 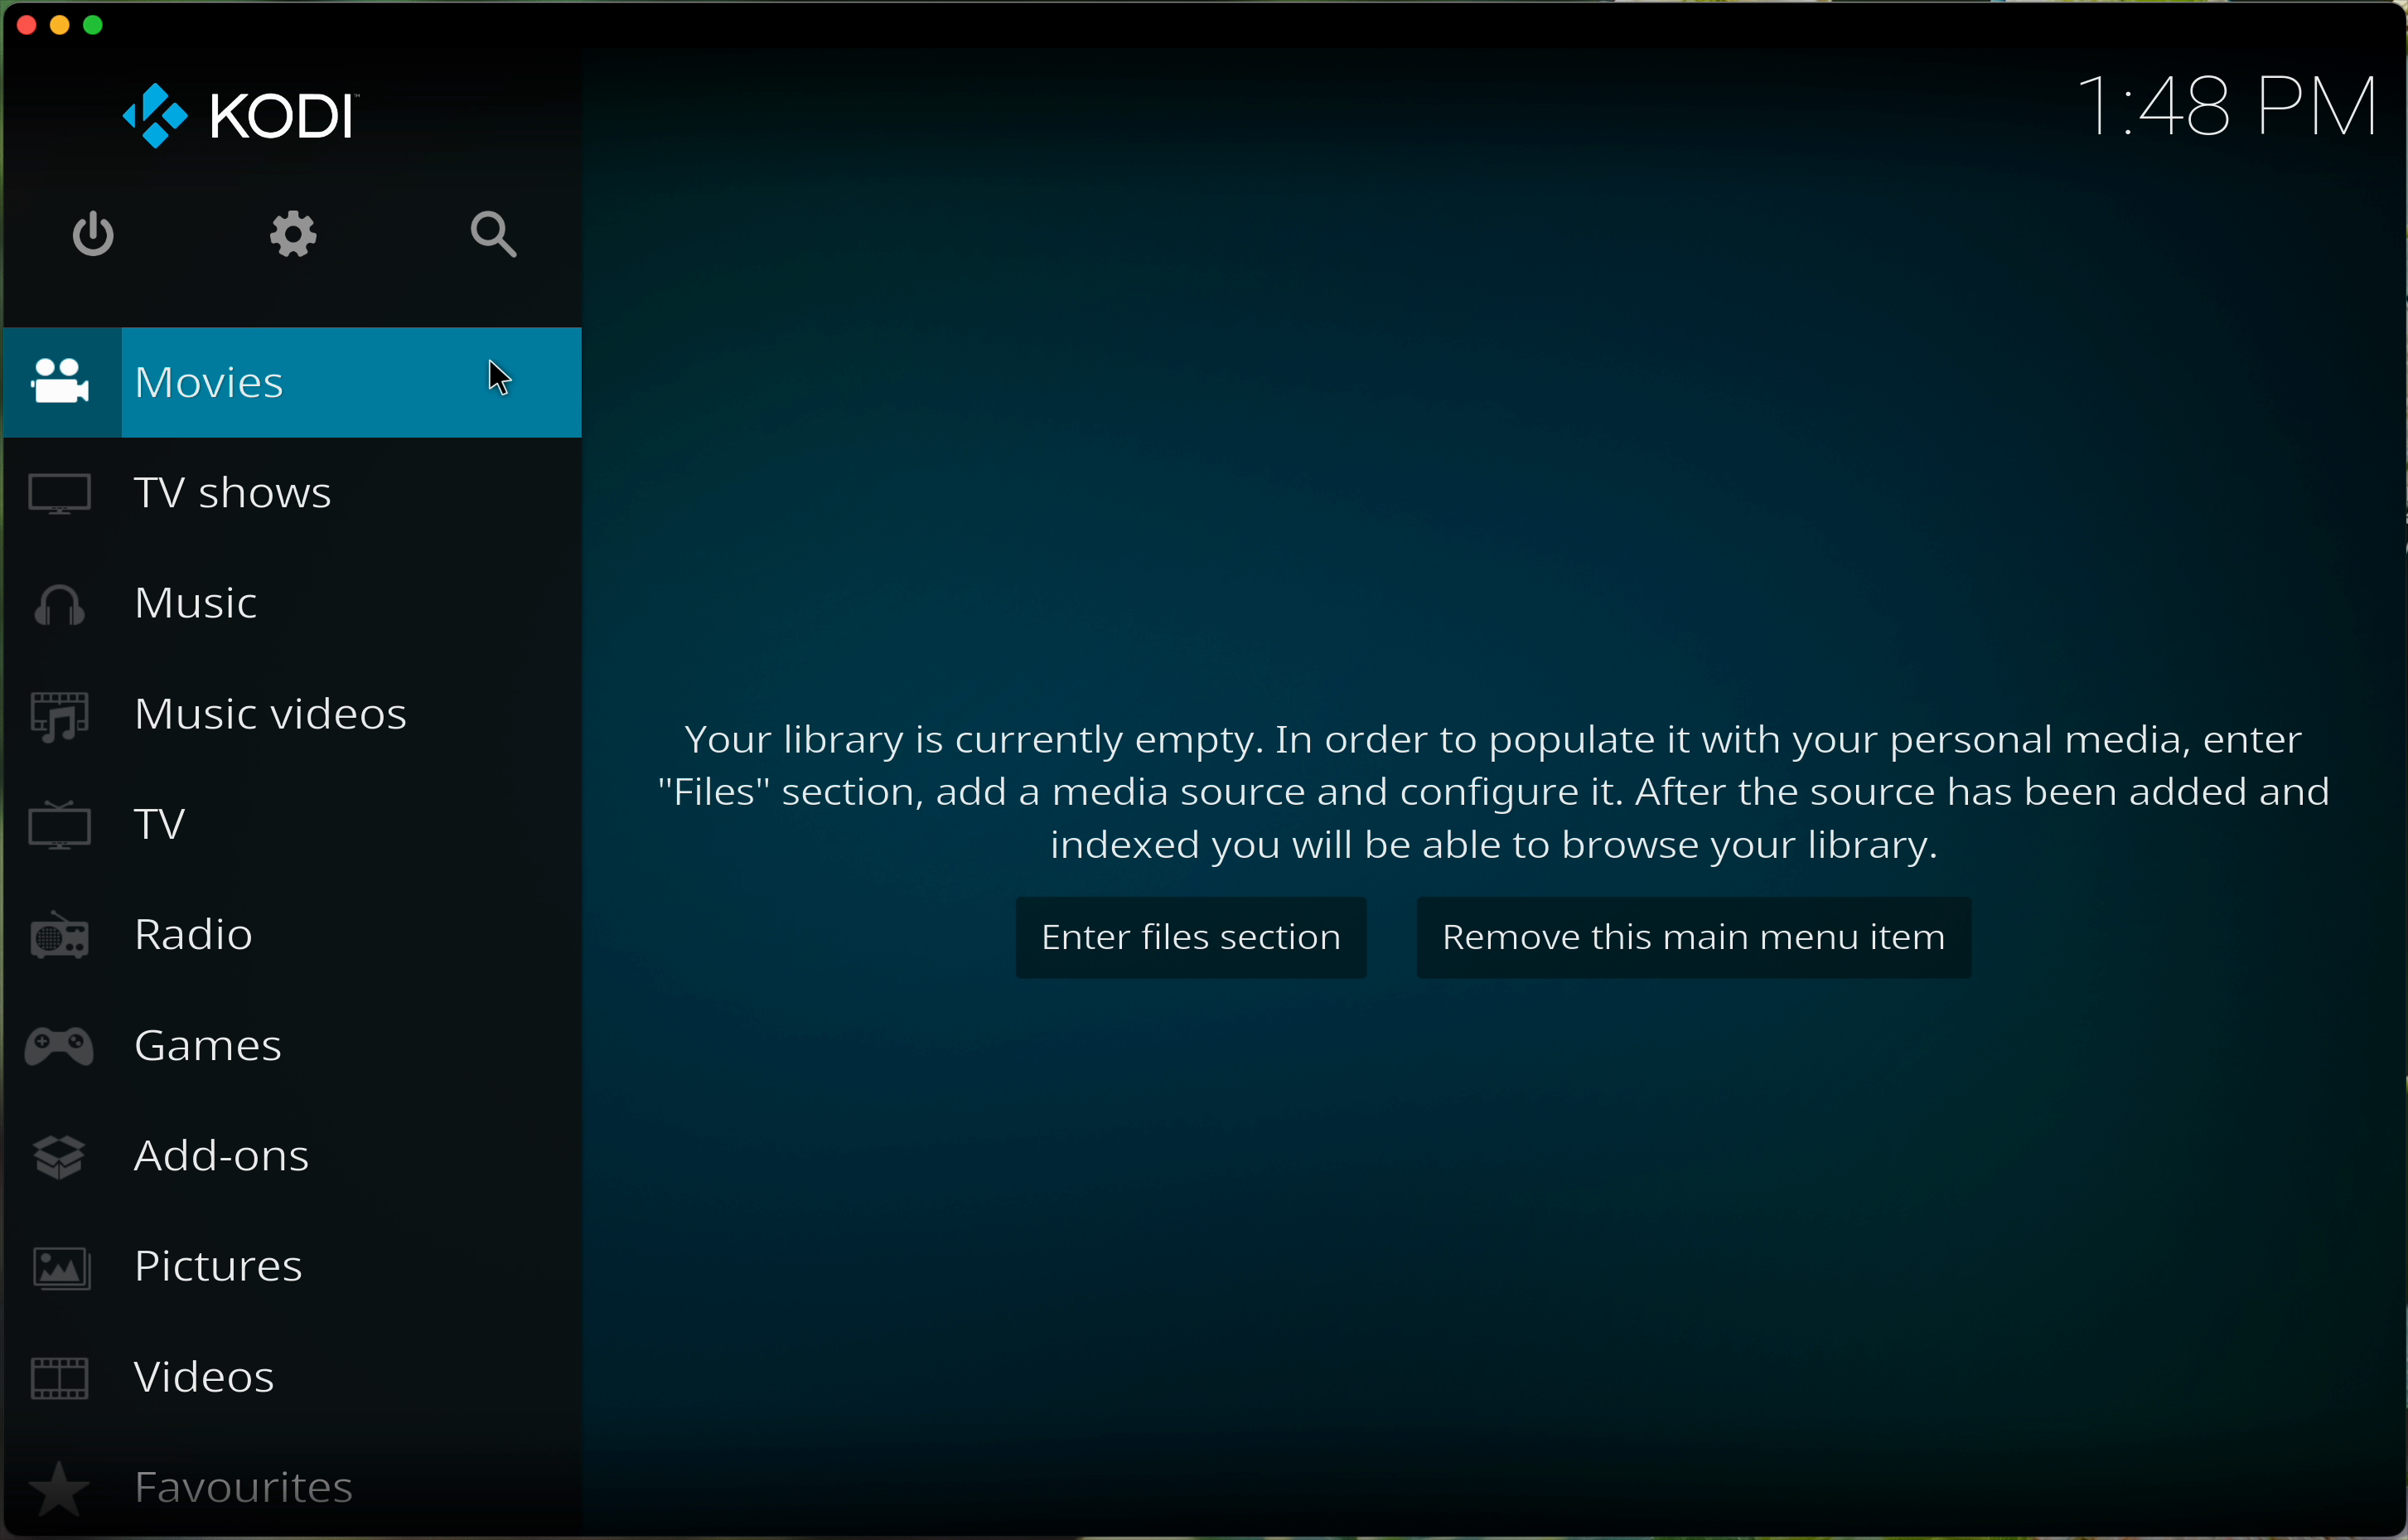 I want to click on close, so click(x=21, y=24).